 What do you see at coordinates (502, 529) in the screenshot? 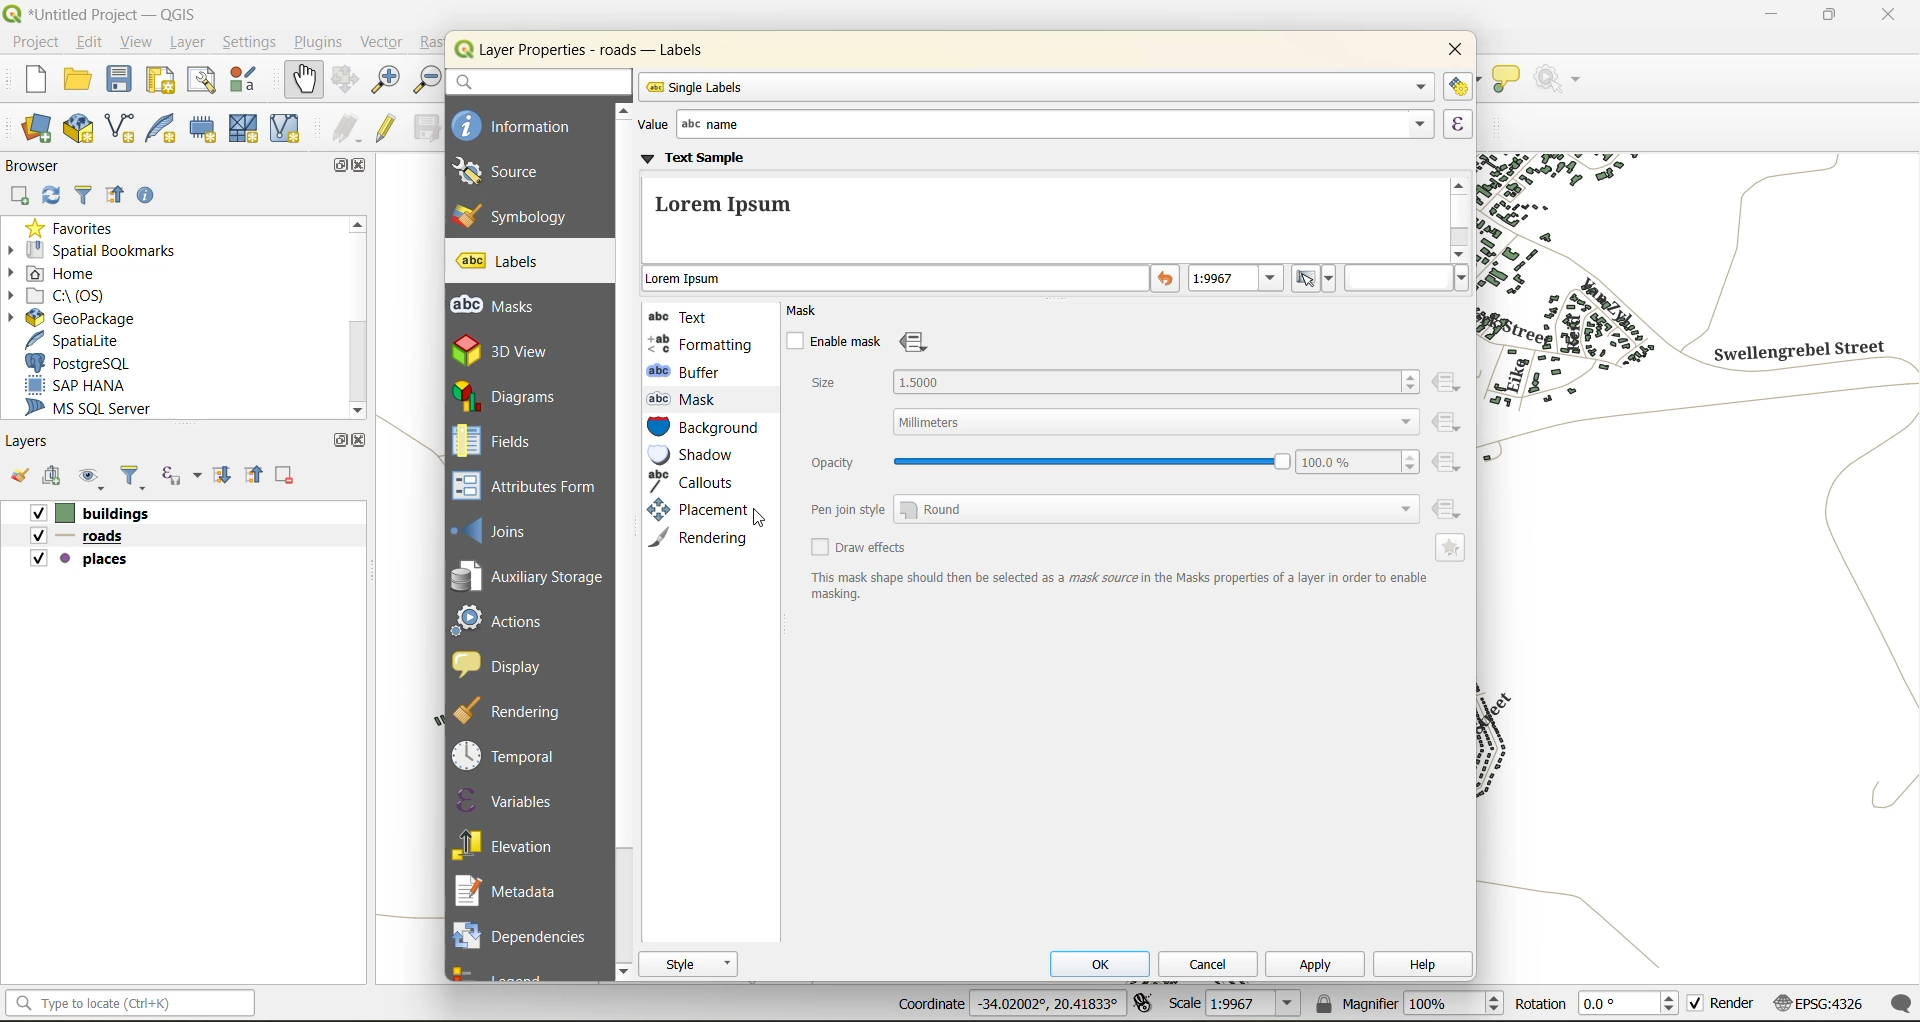
I see `joins` at bounding box center [502, 529].